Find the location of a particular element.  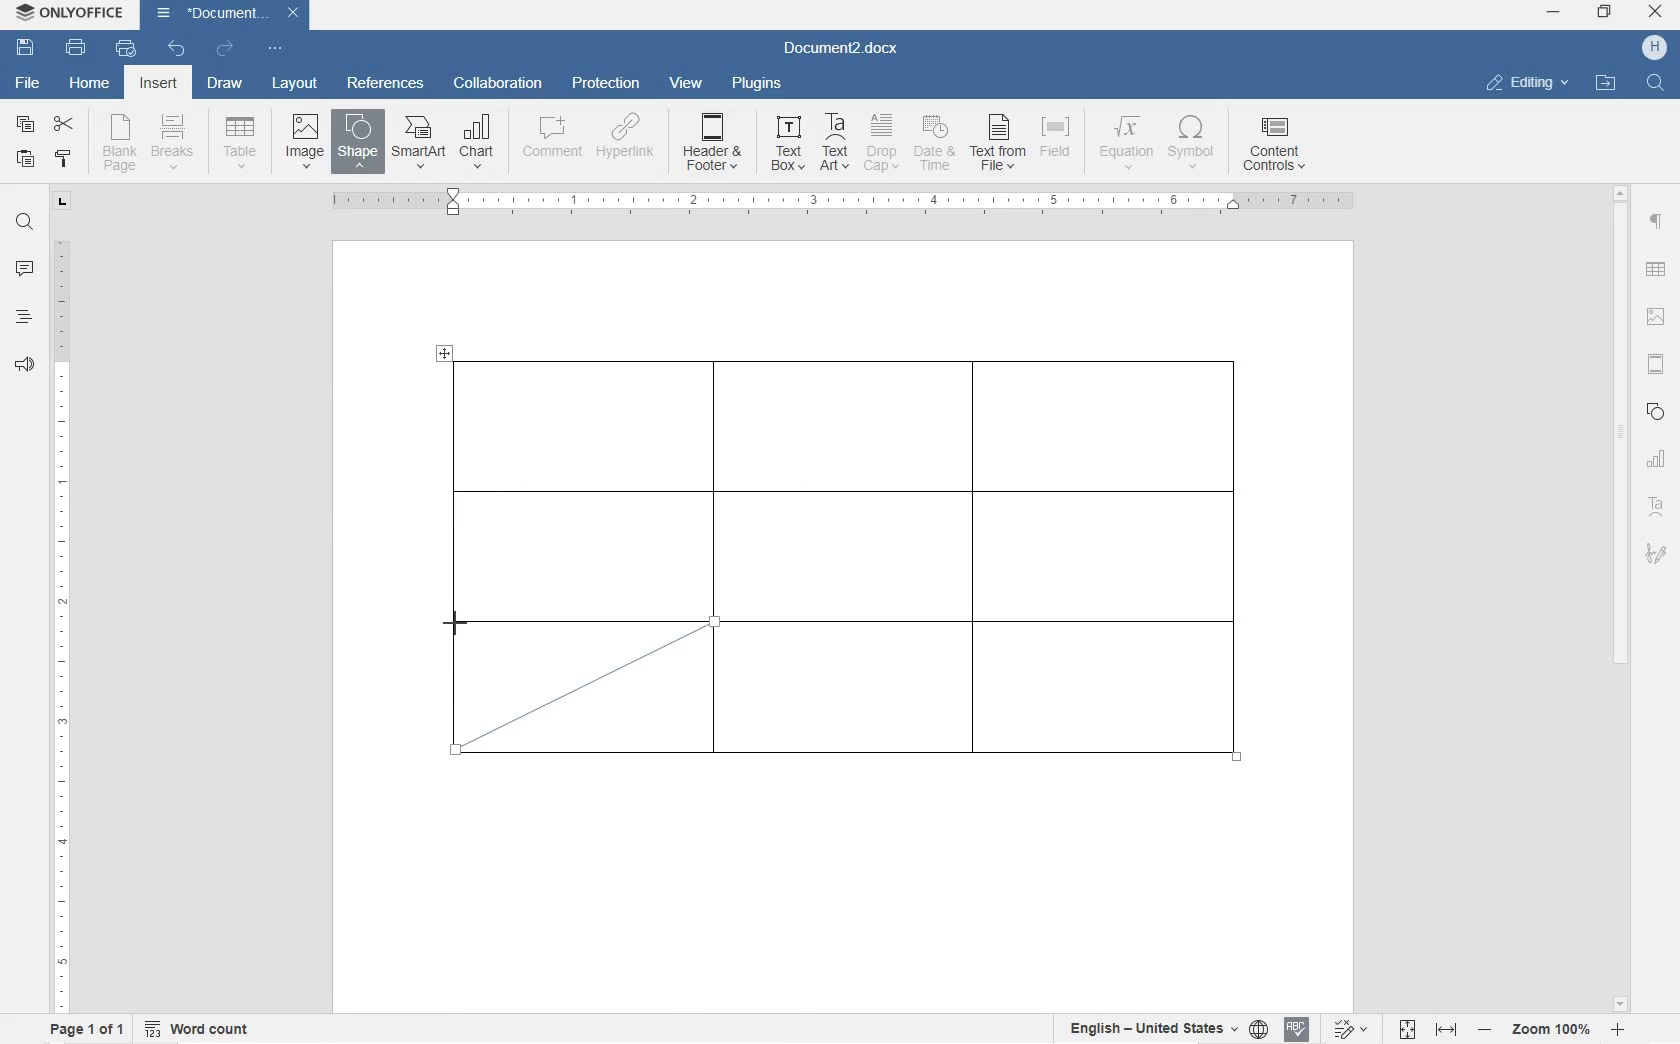

OPEN FILE LOCATION is located at coordinates (1608, 84).